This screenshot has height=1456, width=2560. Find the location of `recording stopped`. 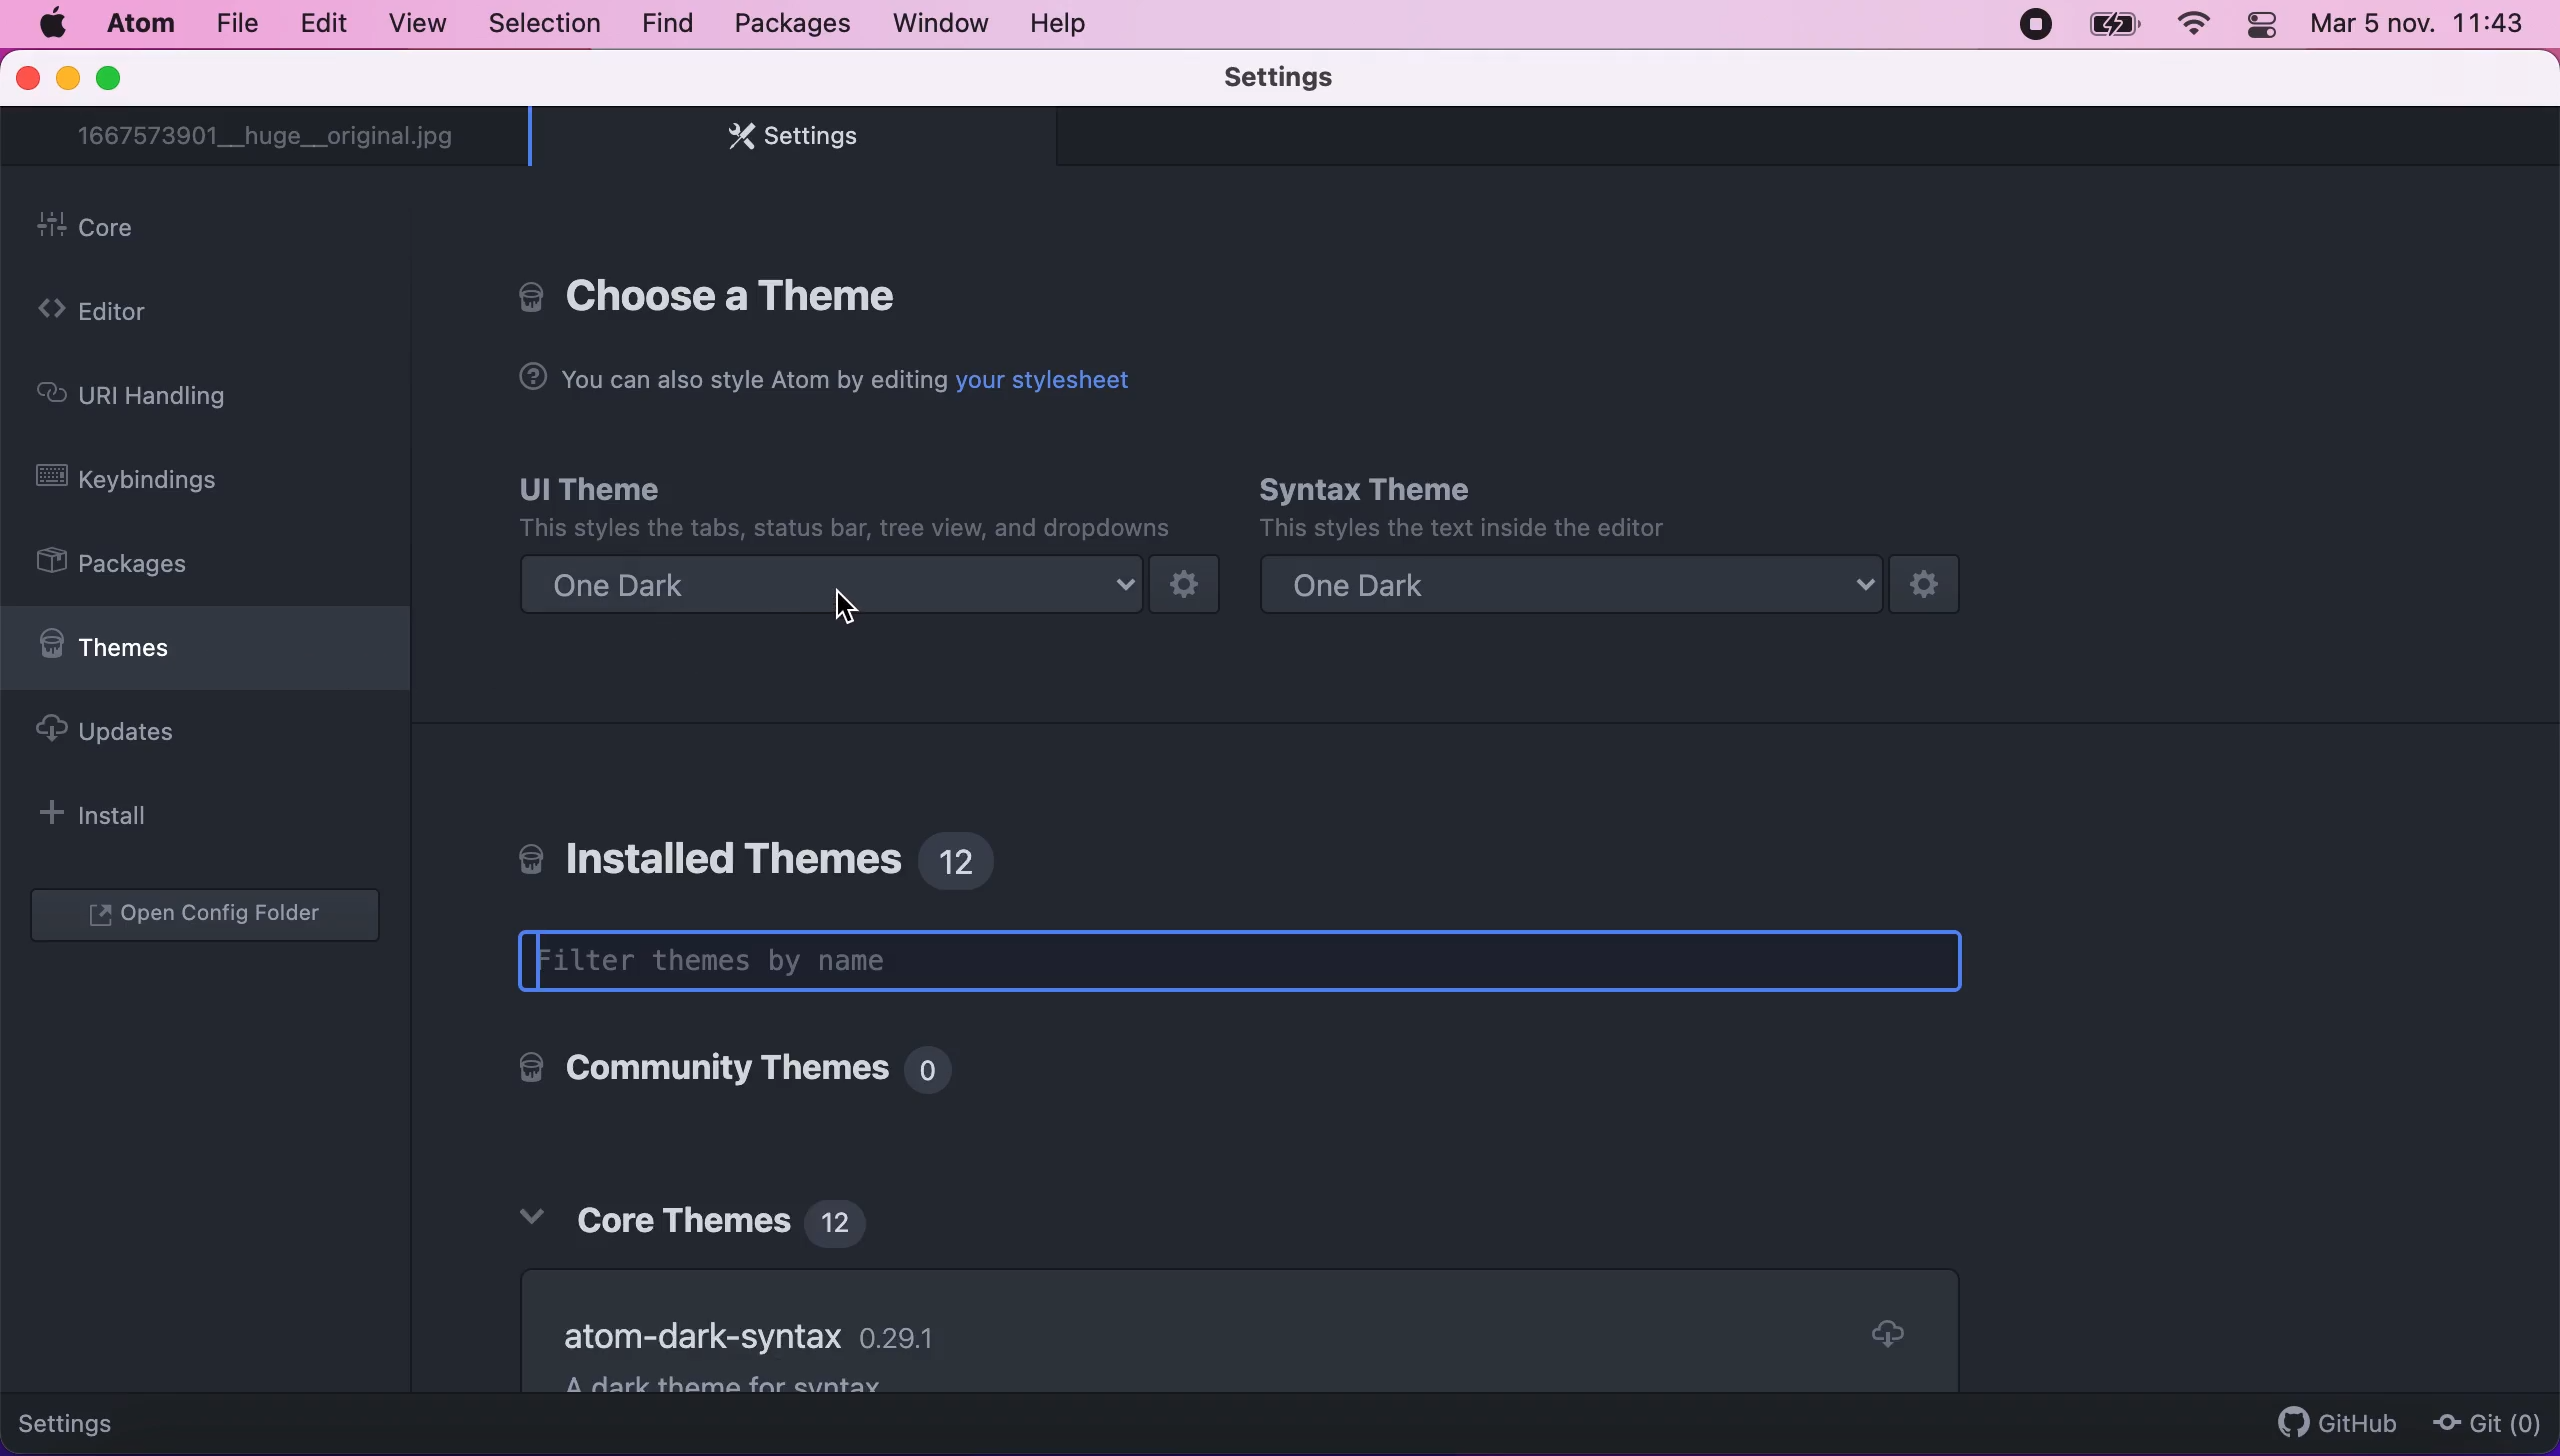

recording stopped is located at coordinates (2031, 25).